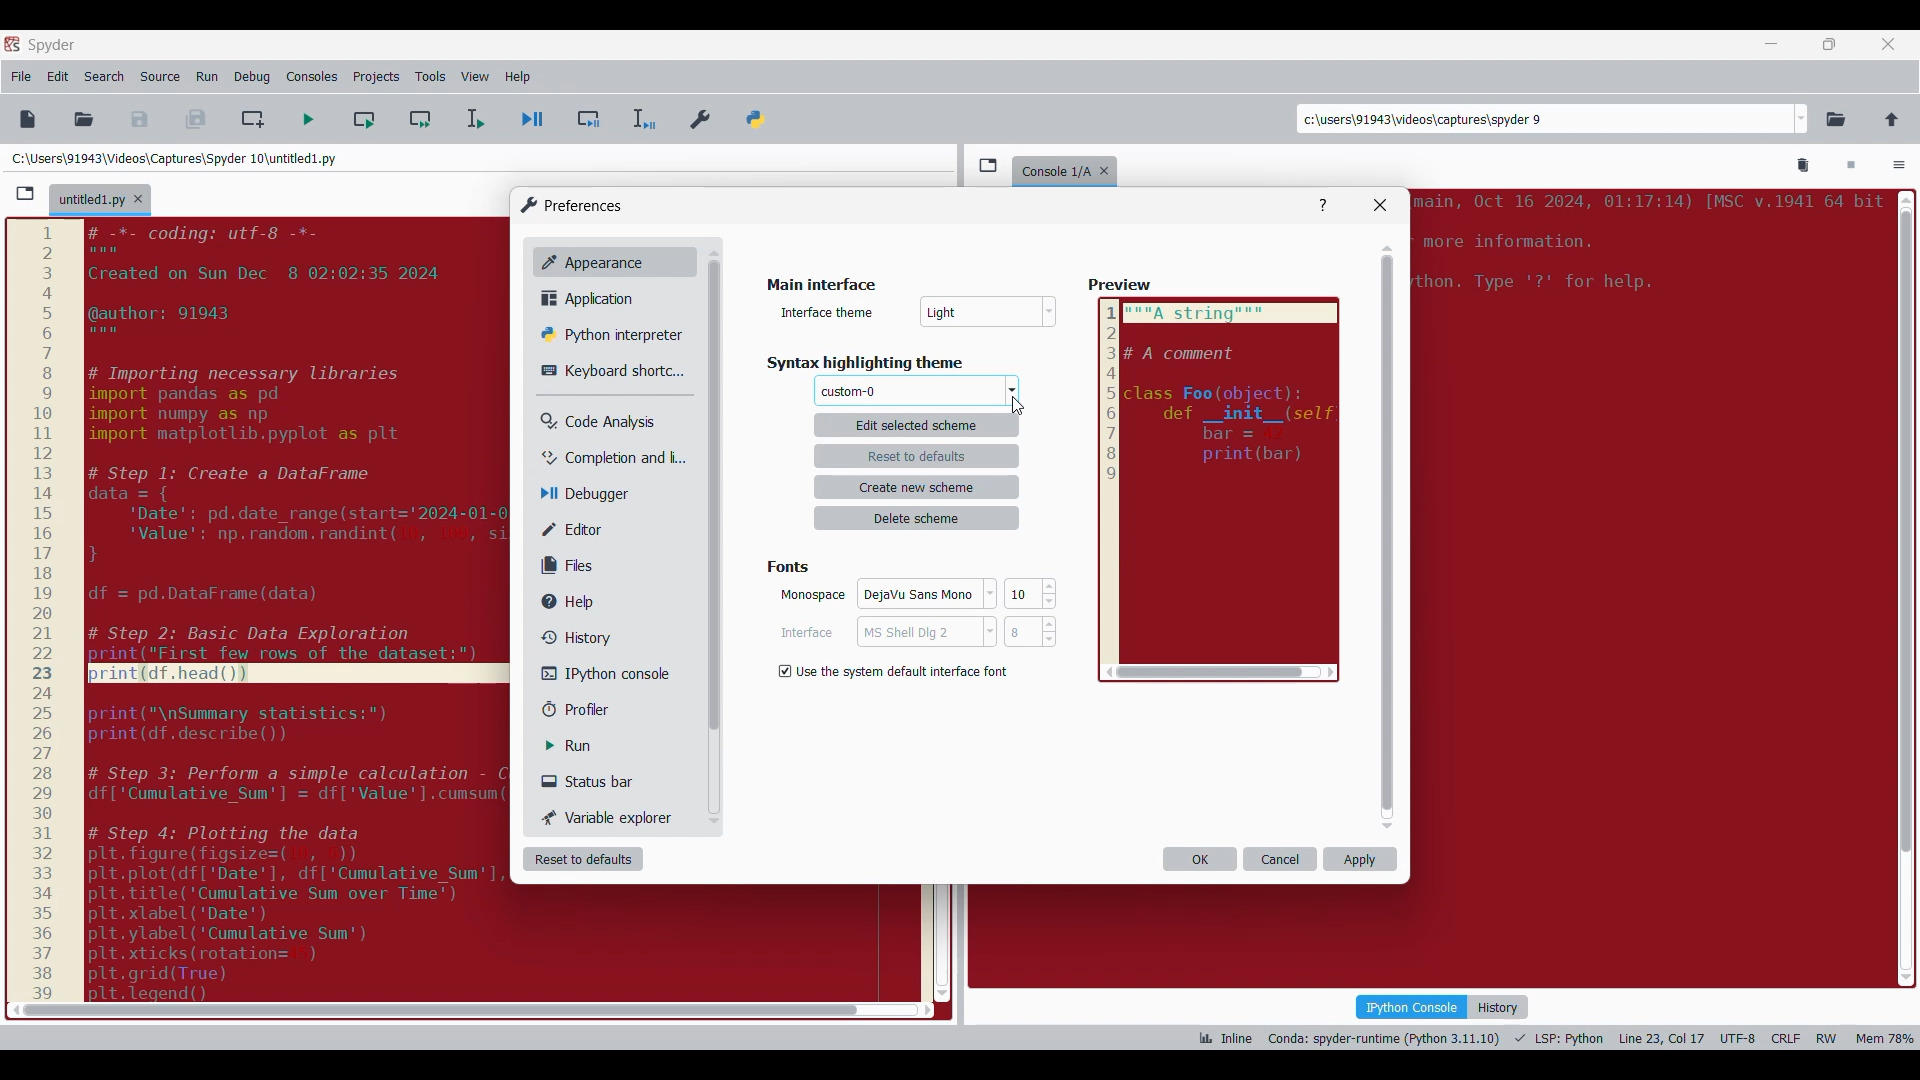 This screenshot has width=1920, height=1080. Describe the element at coordinates (594, 710) in the screenshot. I see `Profiler` at that location.